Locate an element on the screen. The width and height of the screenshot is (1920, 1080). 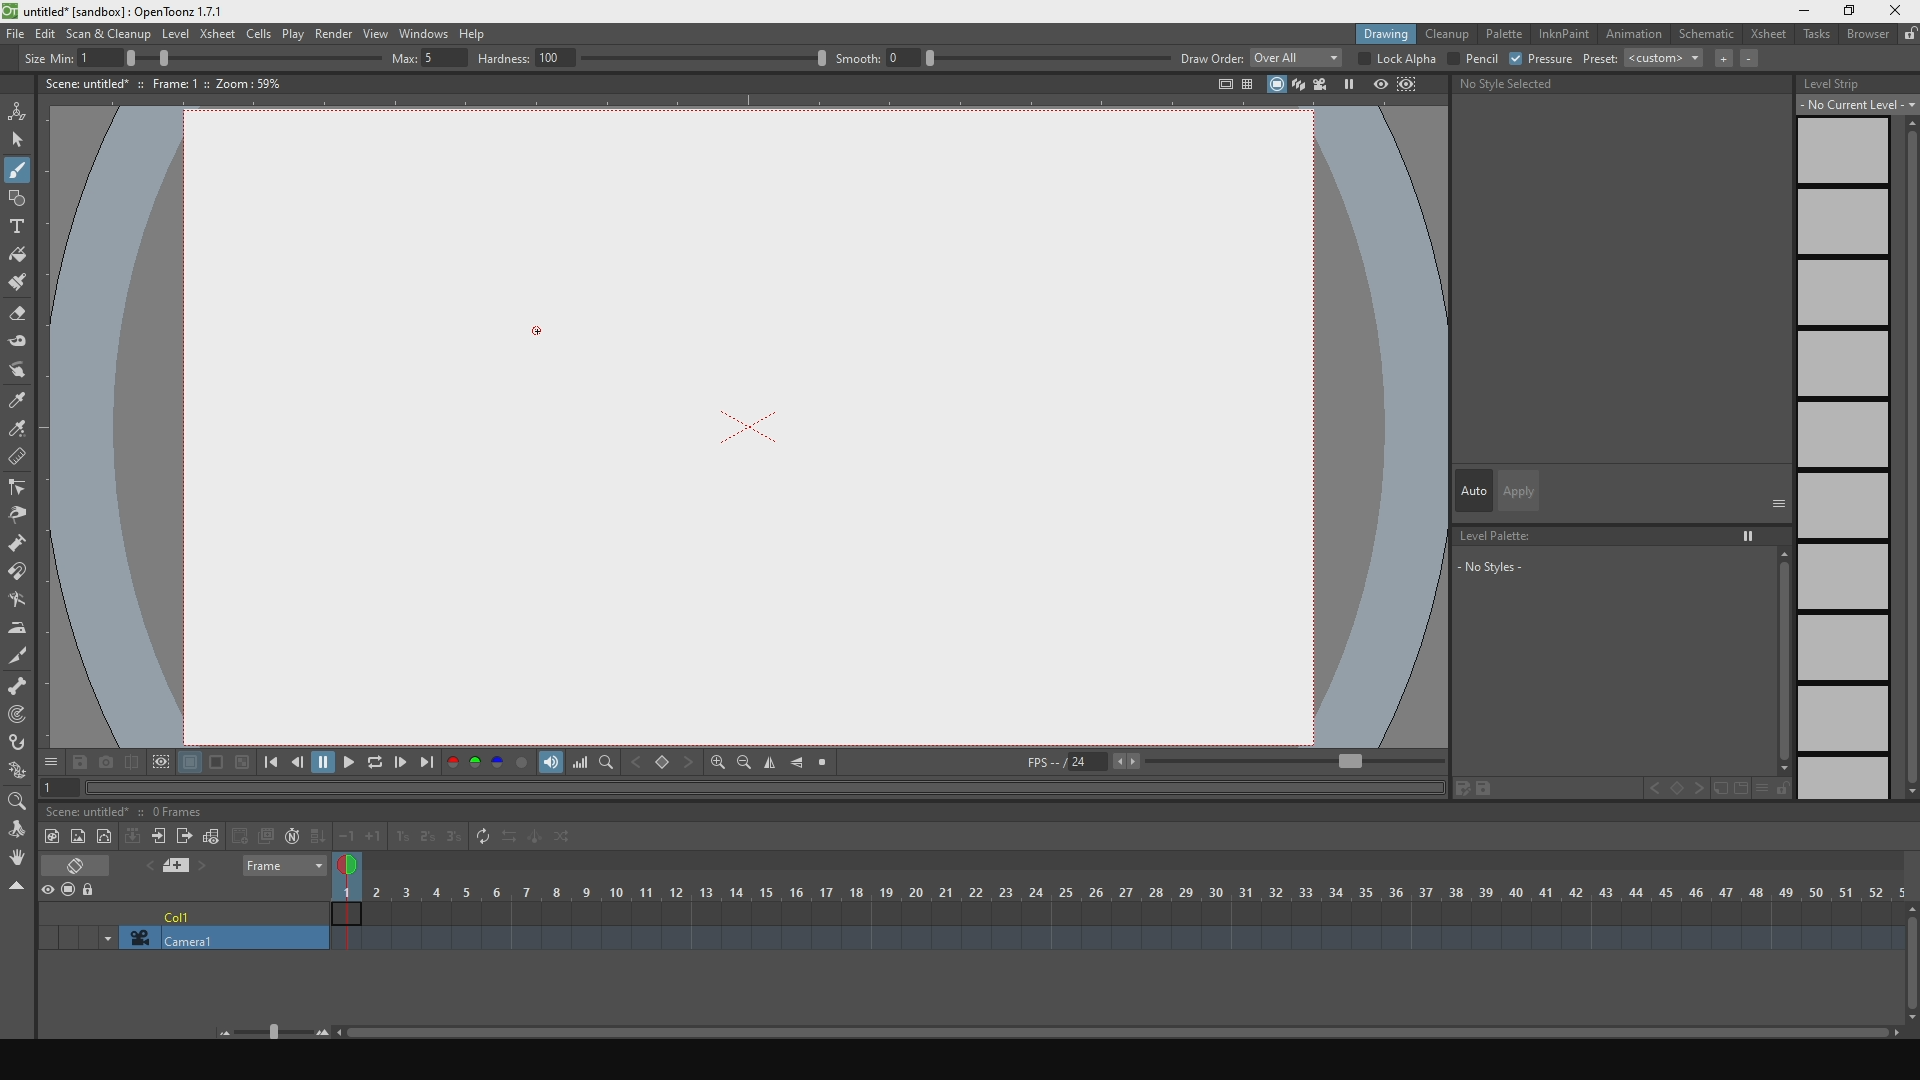
animate is located at coordinates (22, 109).